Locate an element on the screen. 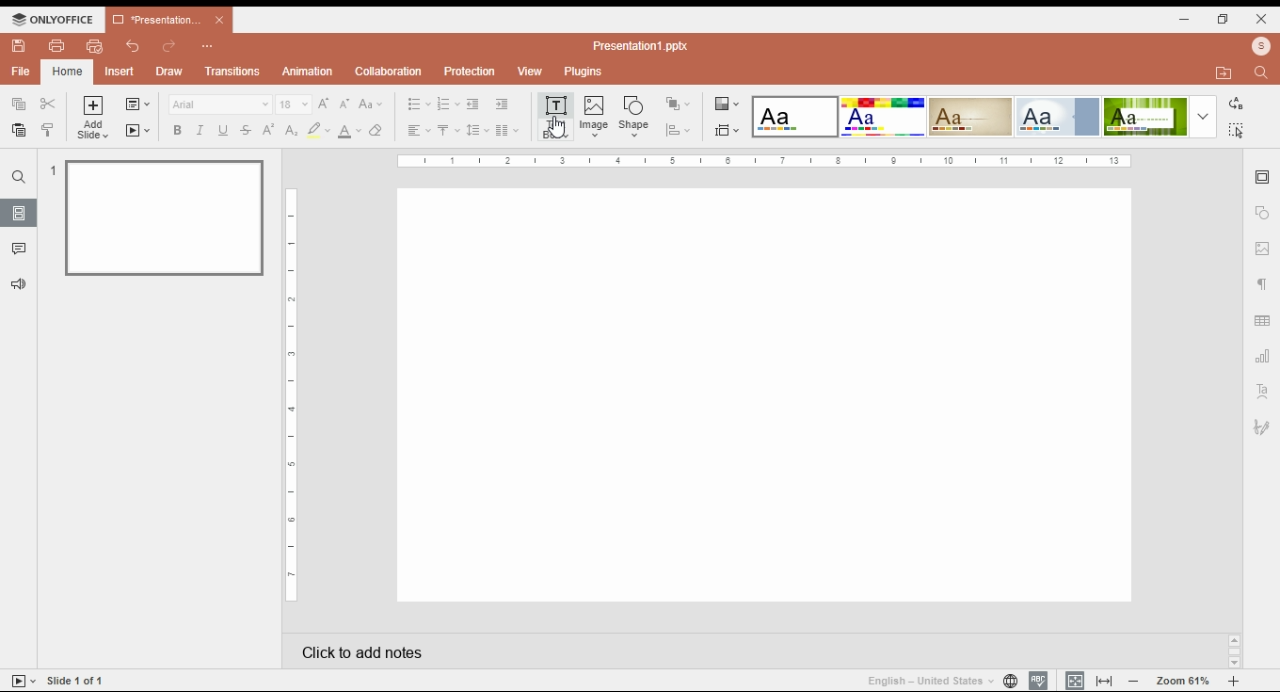 This screenshot has height=692, width=1280. editor is located at coordinates (766, 396).